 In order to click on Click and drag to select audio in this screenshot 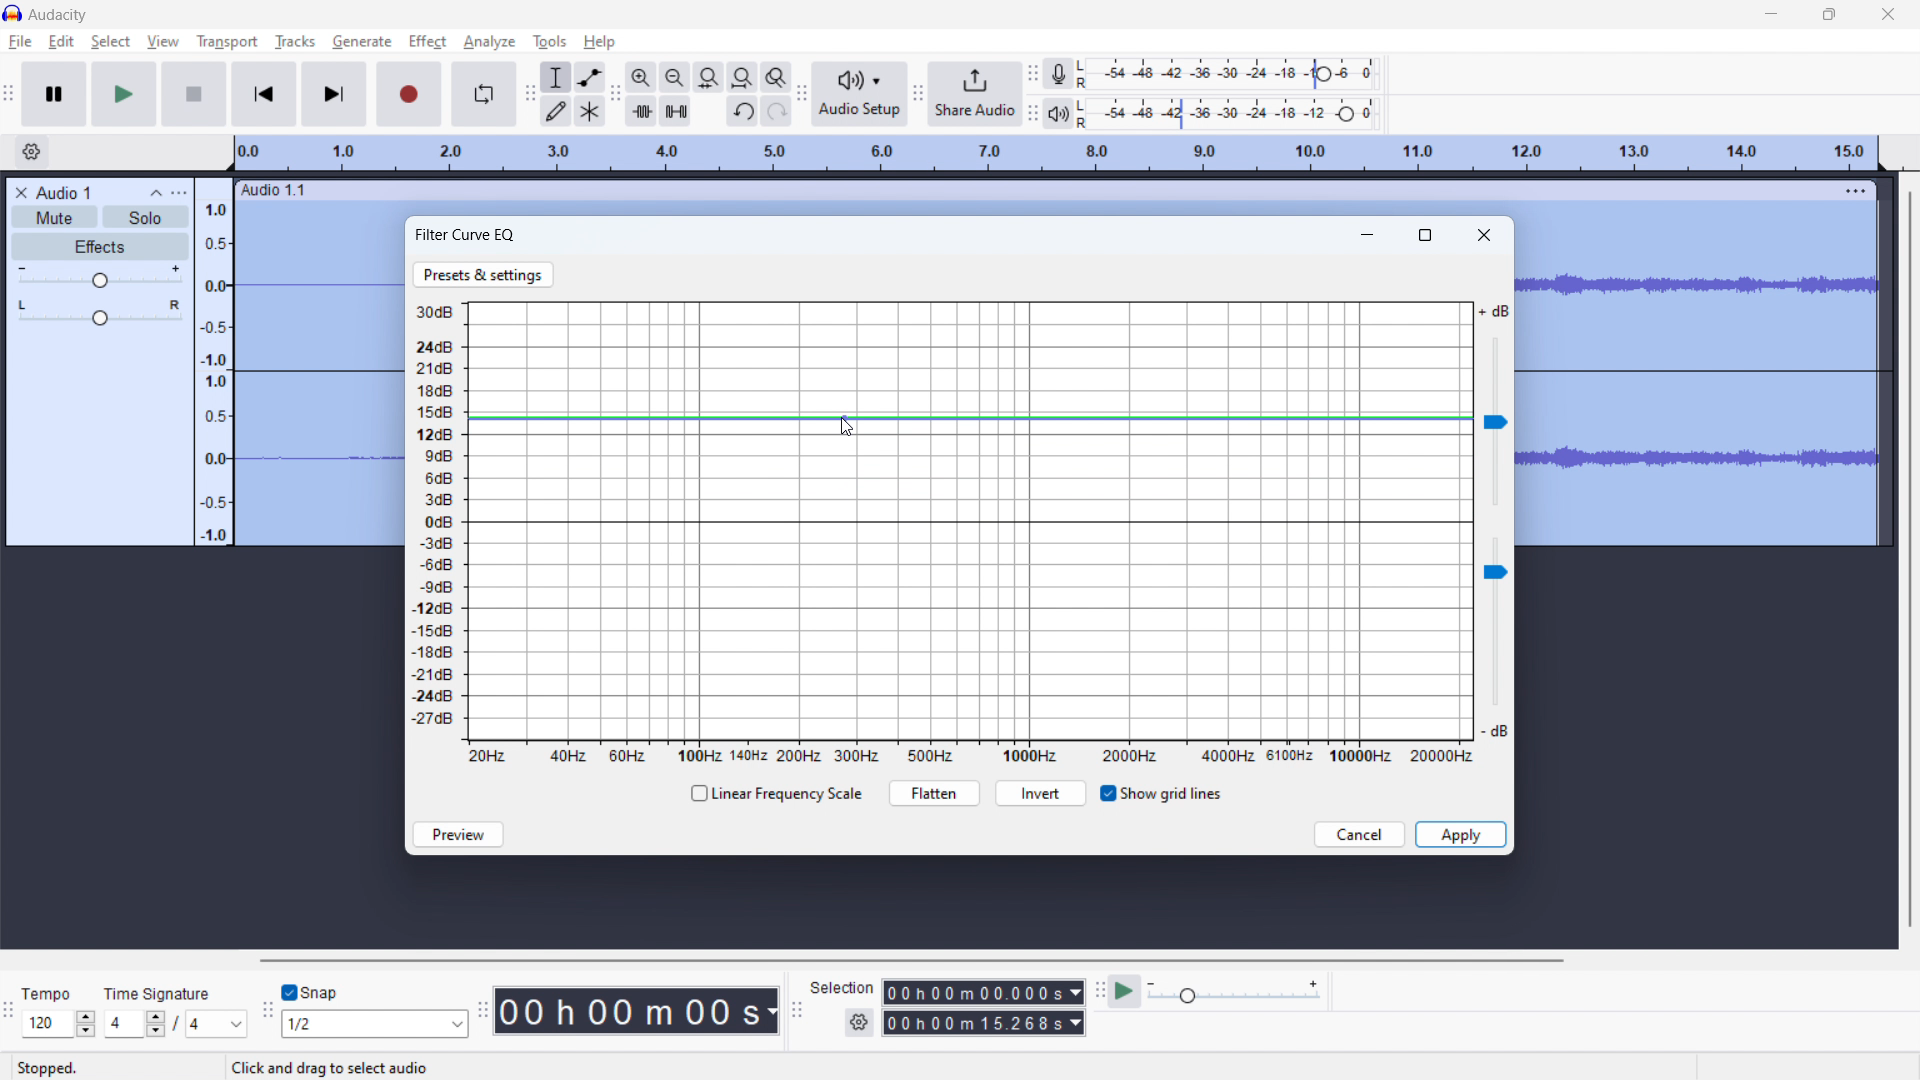, I will do `click(328, 1067)`.